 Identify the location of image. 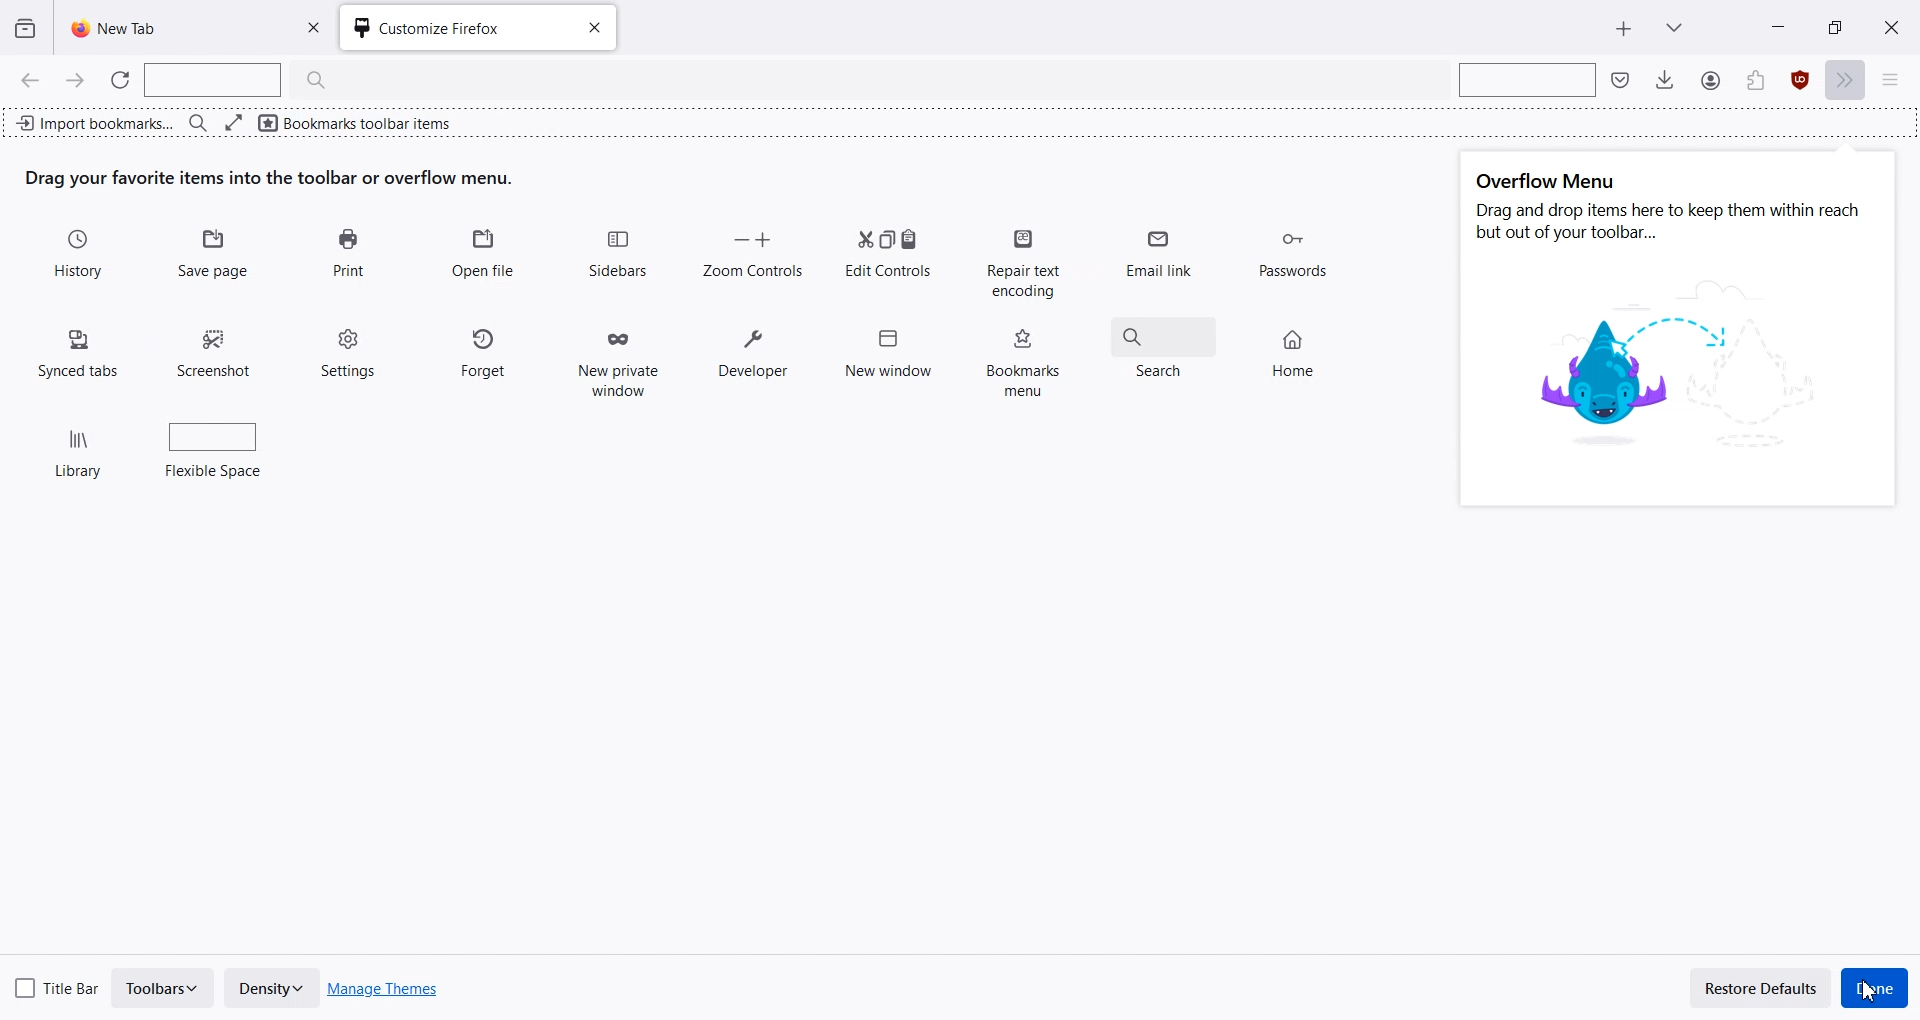
(1673, 364).